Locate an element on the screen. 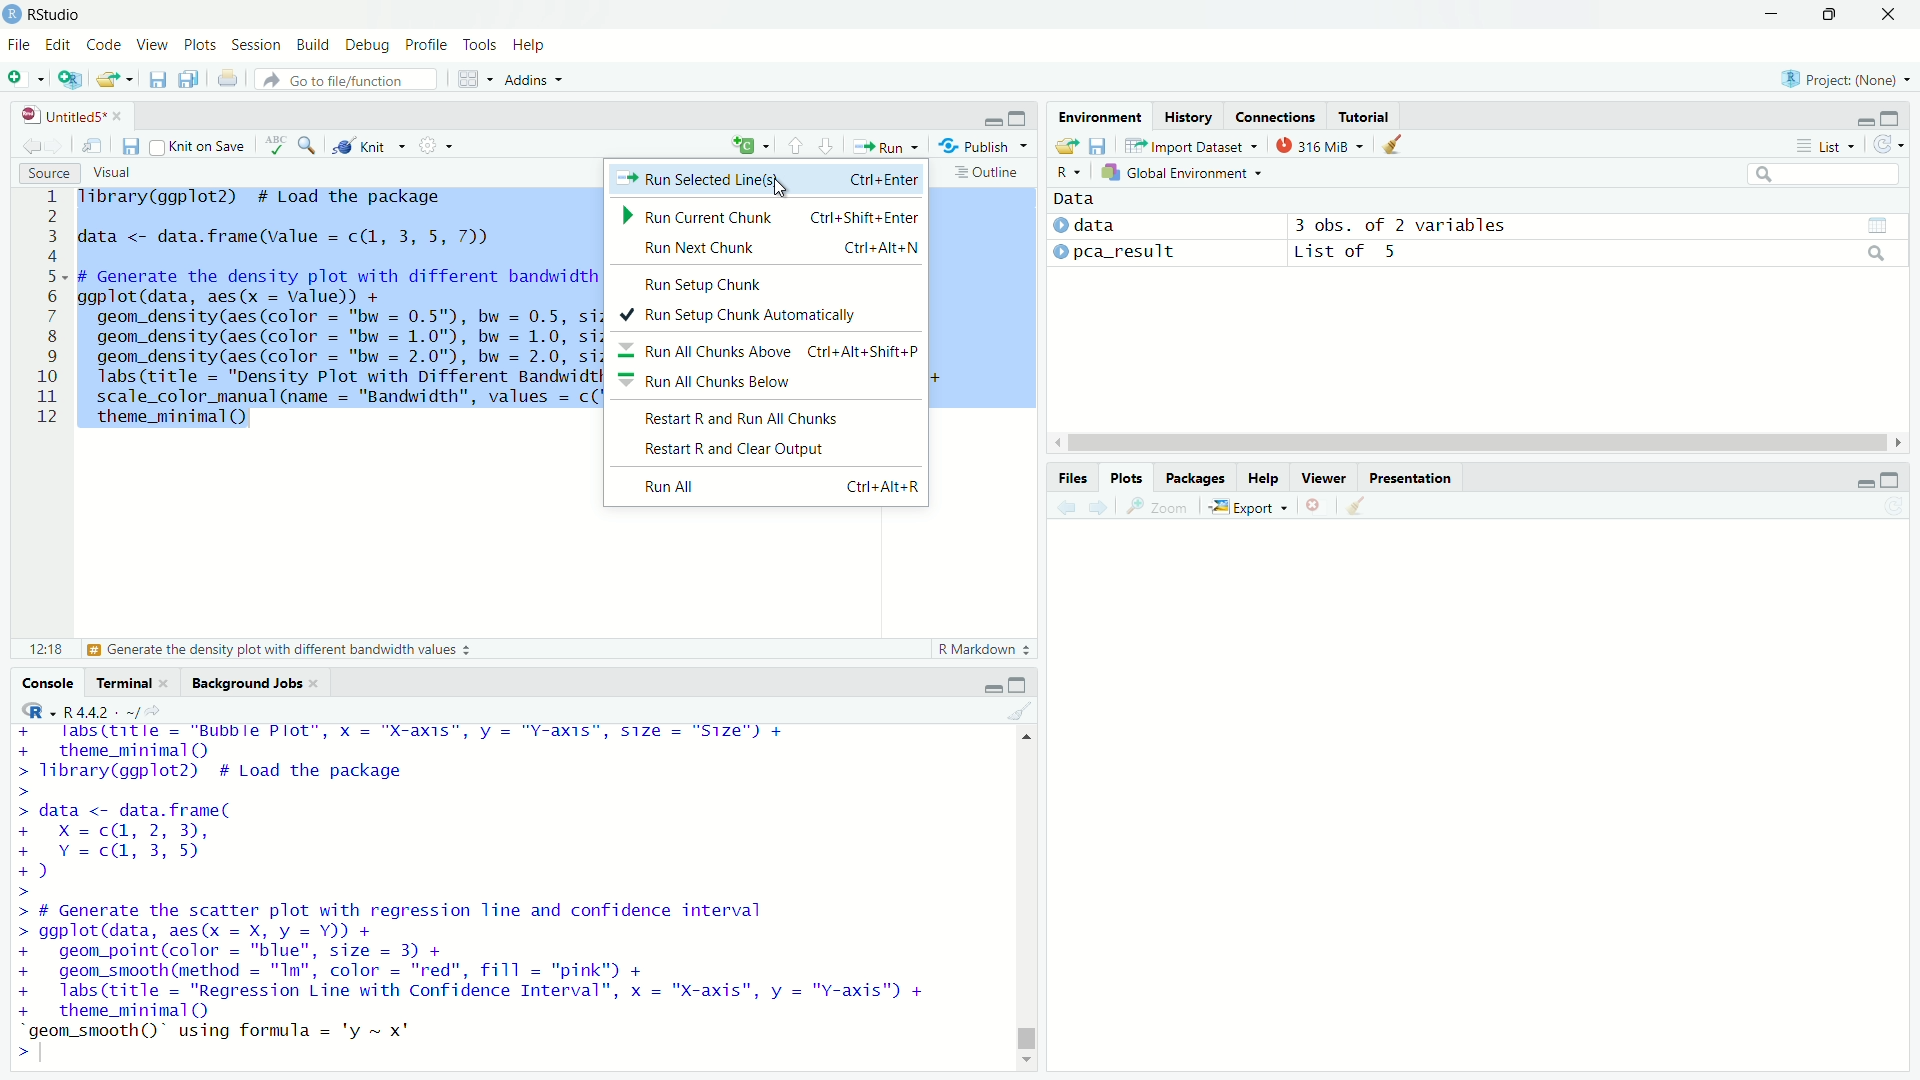  search is located at coordinates (1878, 253).